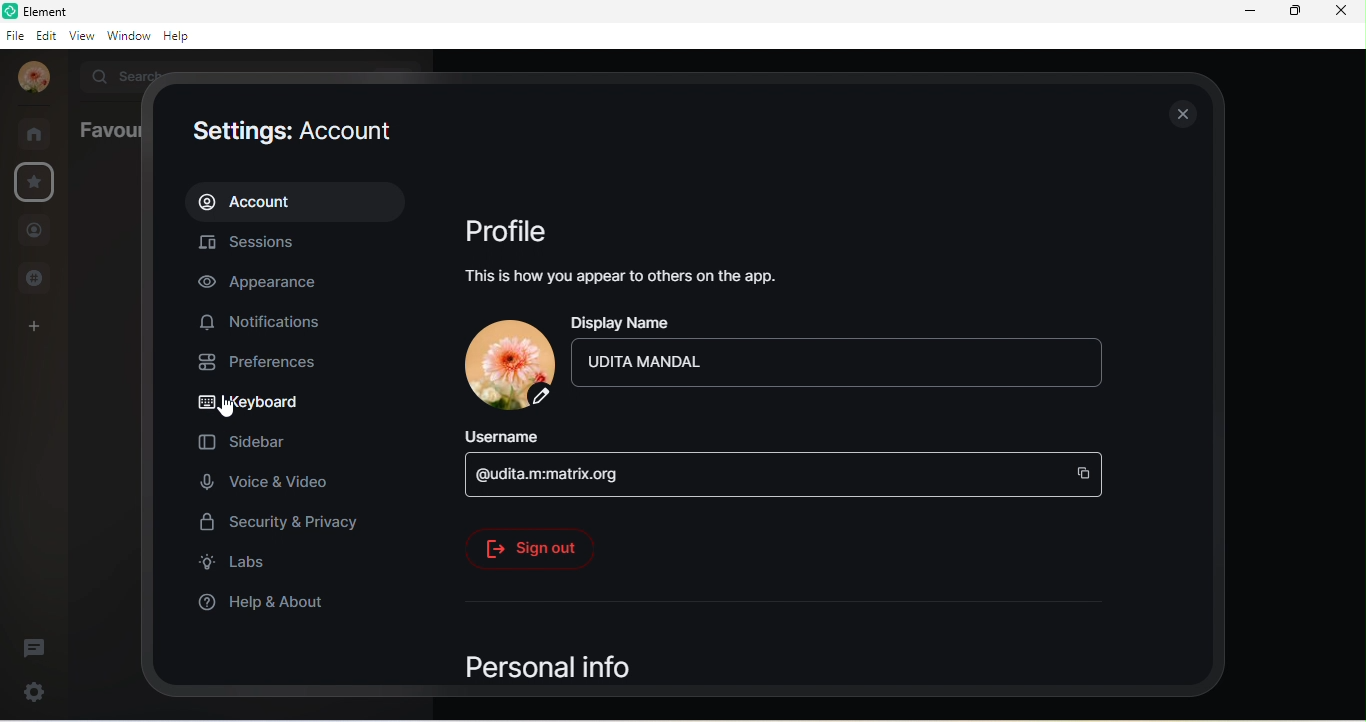 This screenshot has height=722, width=1366. Describe the element at coordinates (36, 280) in the screenshot. I see `public room` at that location.